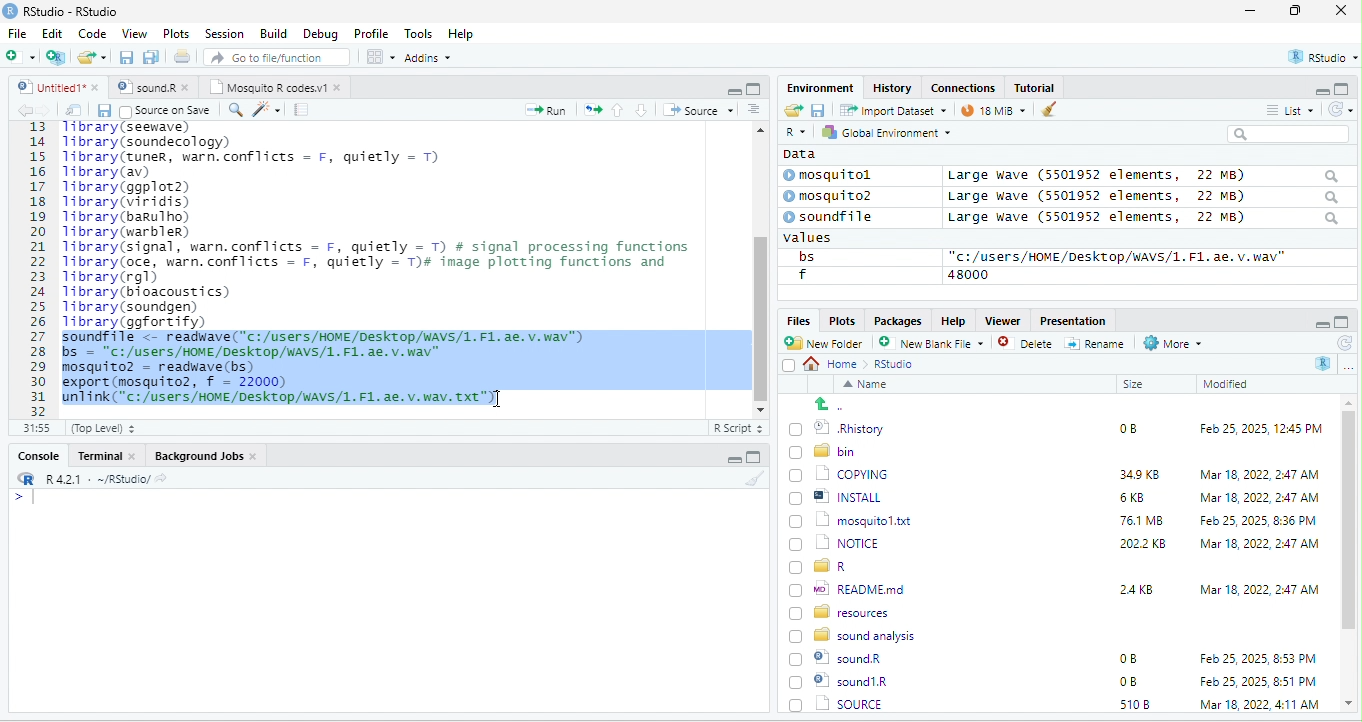  Describe the element at coordinates (320, 33) in the screenshot. I see `Debug` at that location.